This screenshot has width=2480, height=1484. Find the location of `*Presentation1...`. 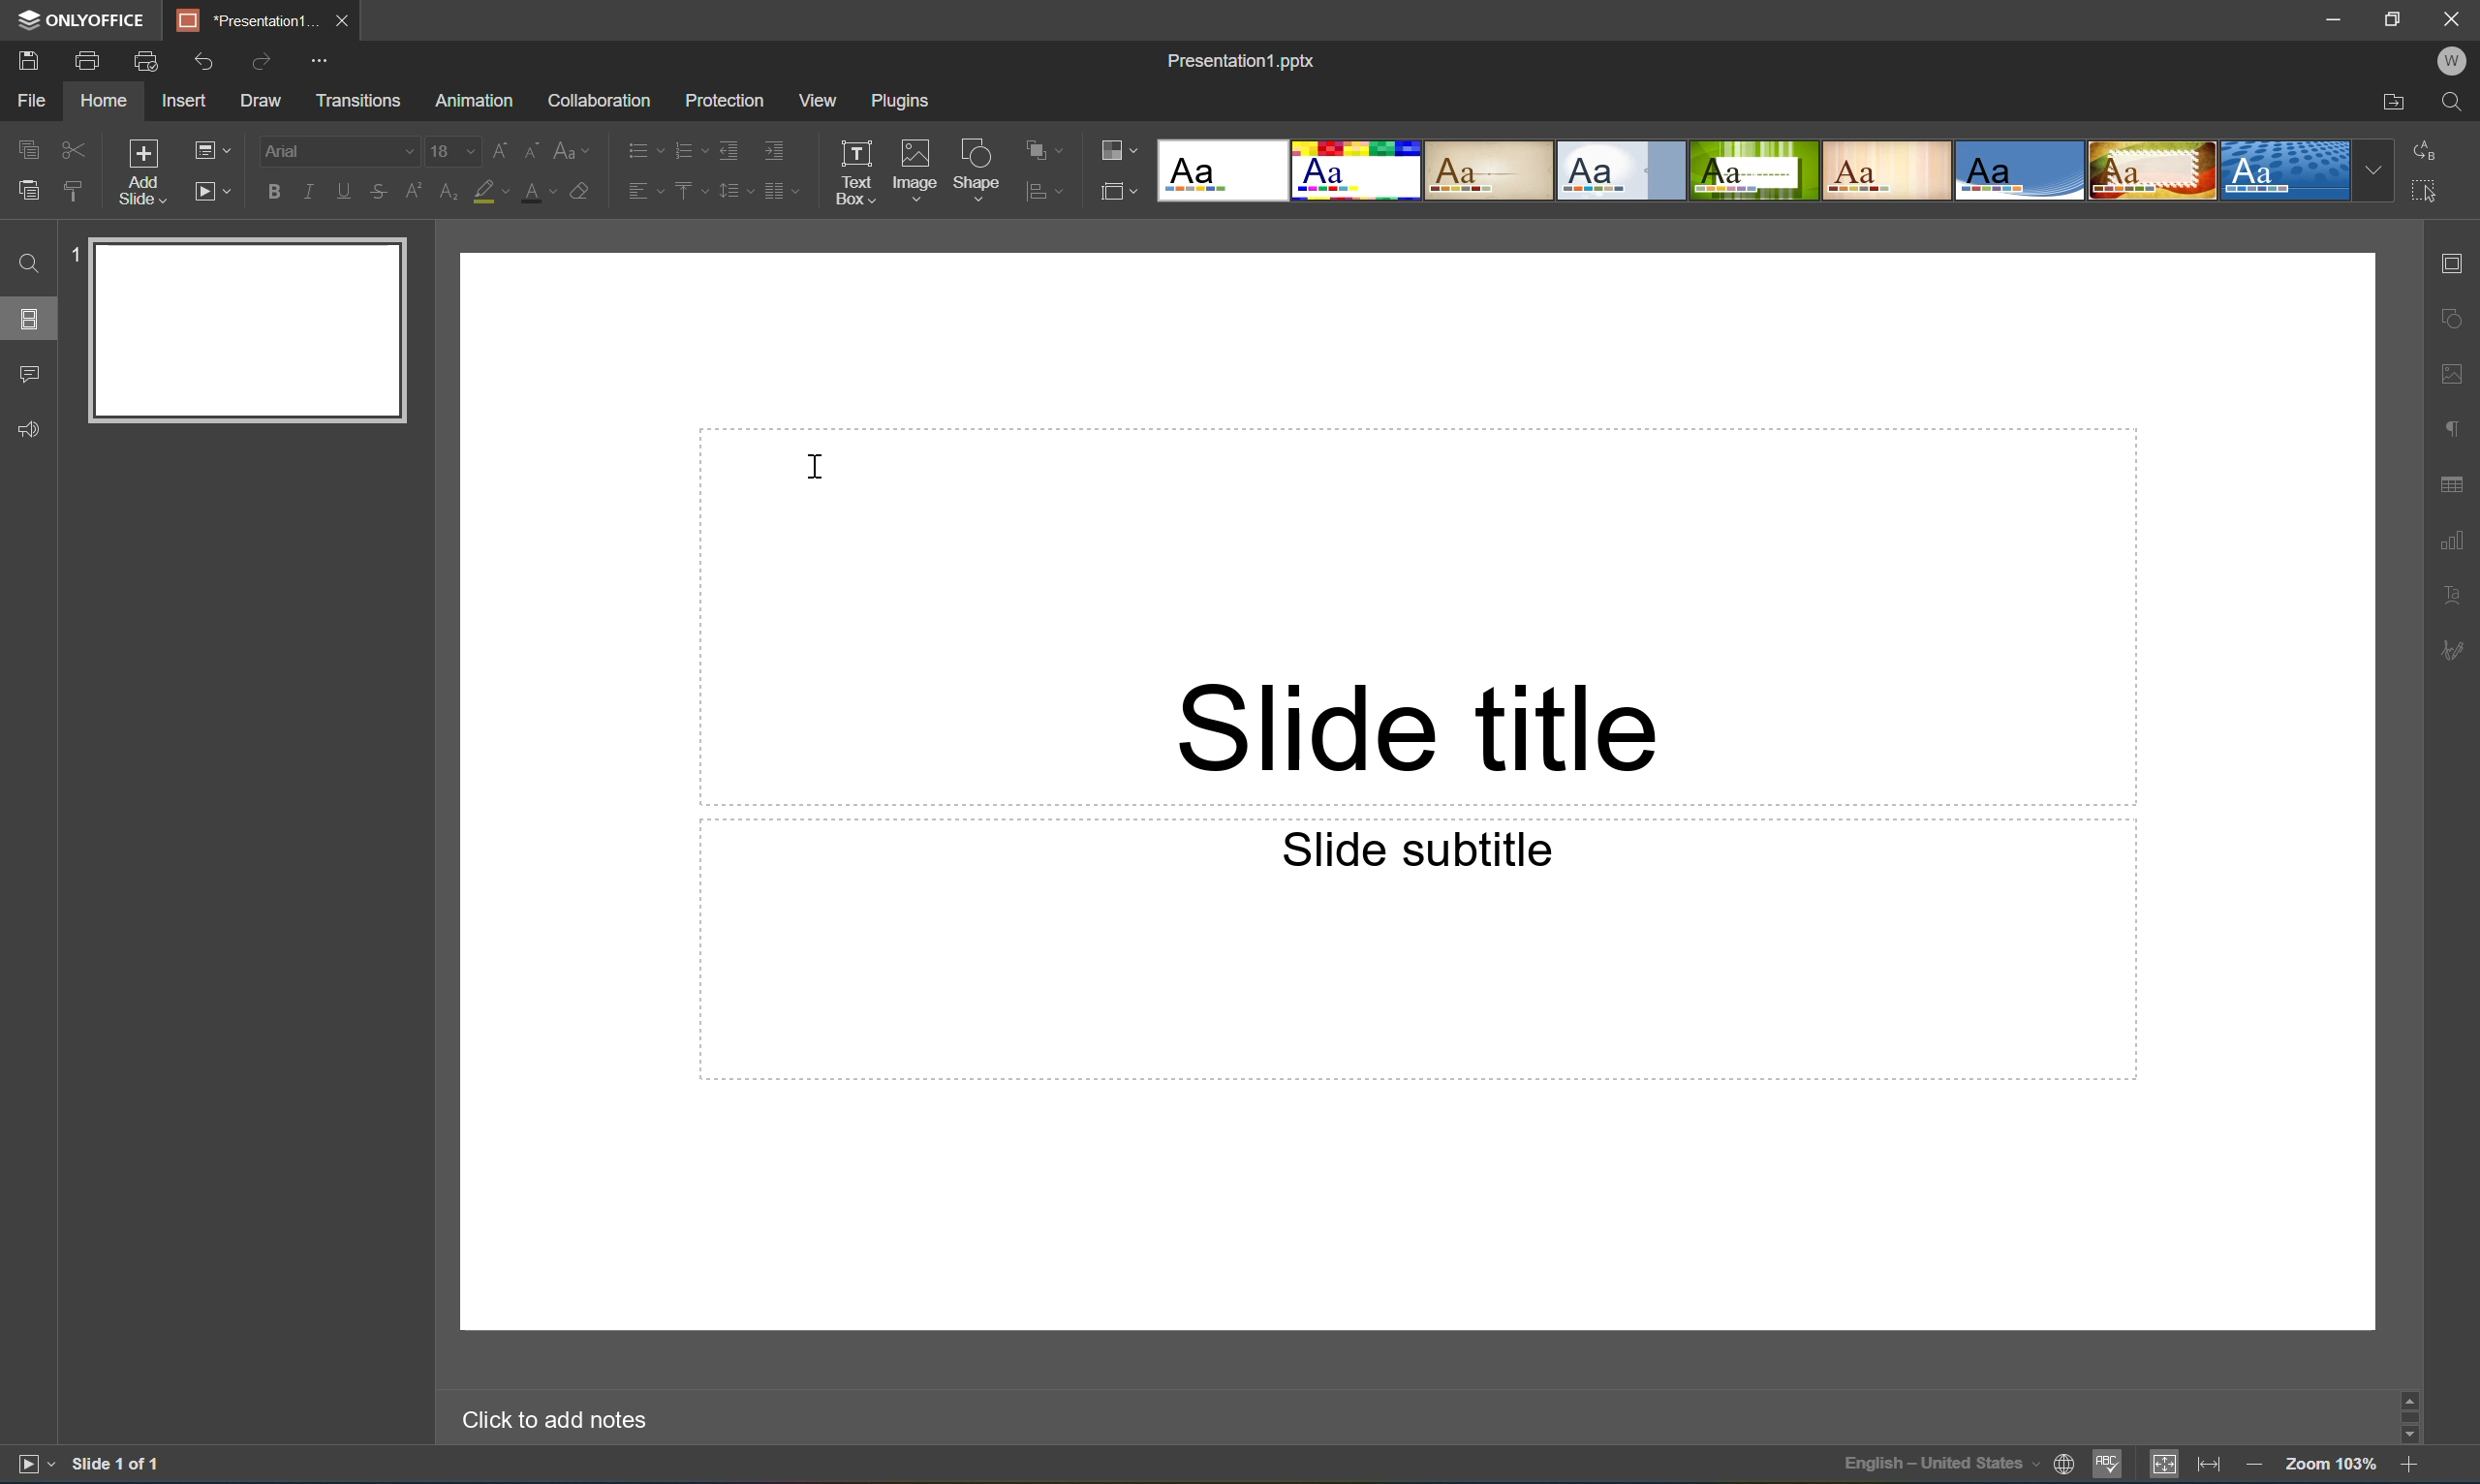

*Presentation1... is located at coordinates (251, 21).